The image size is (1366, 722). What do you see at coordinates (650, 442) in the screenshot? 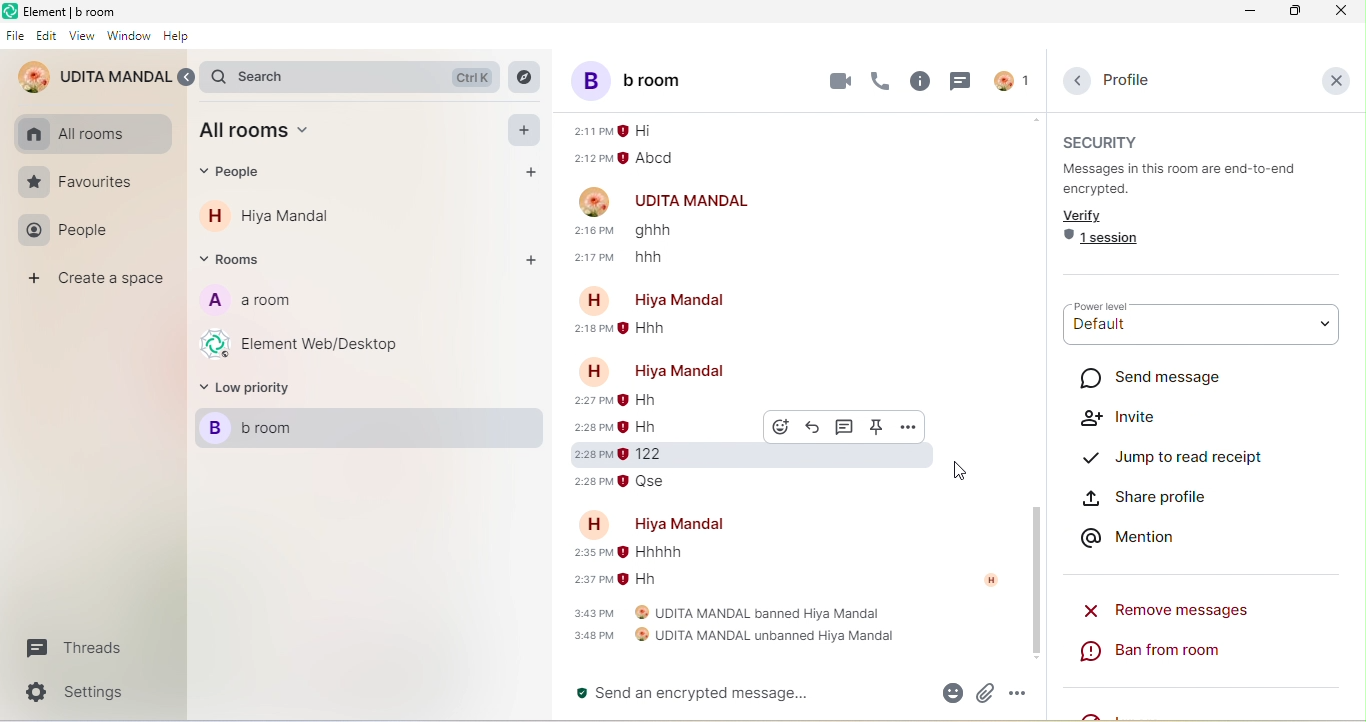
I see `older message from hiya mandal` at bounding box center [650, 442].